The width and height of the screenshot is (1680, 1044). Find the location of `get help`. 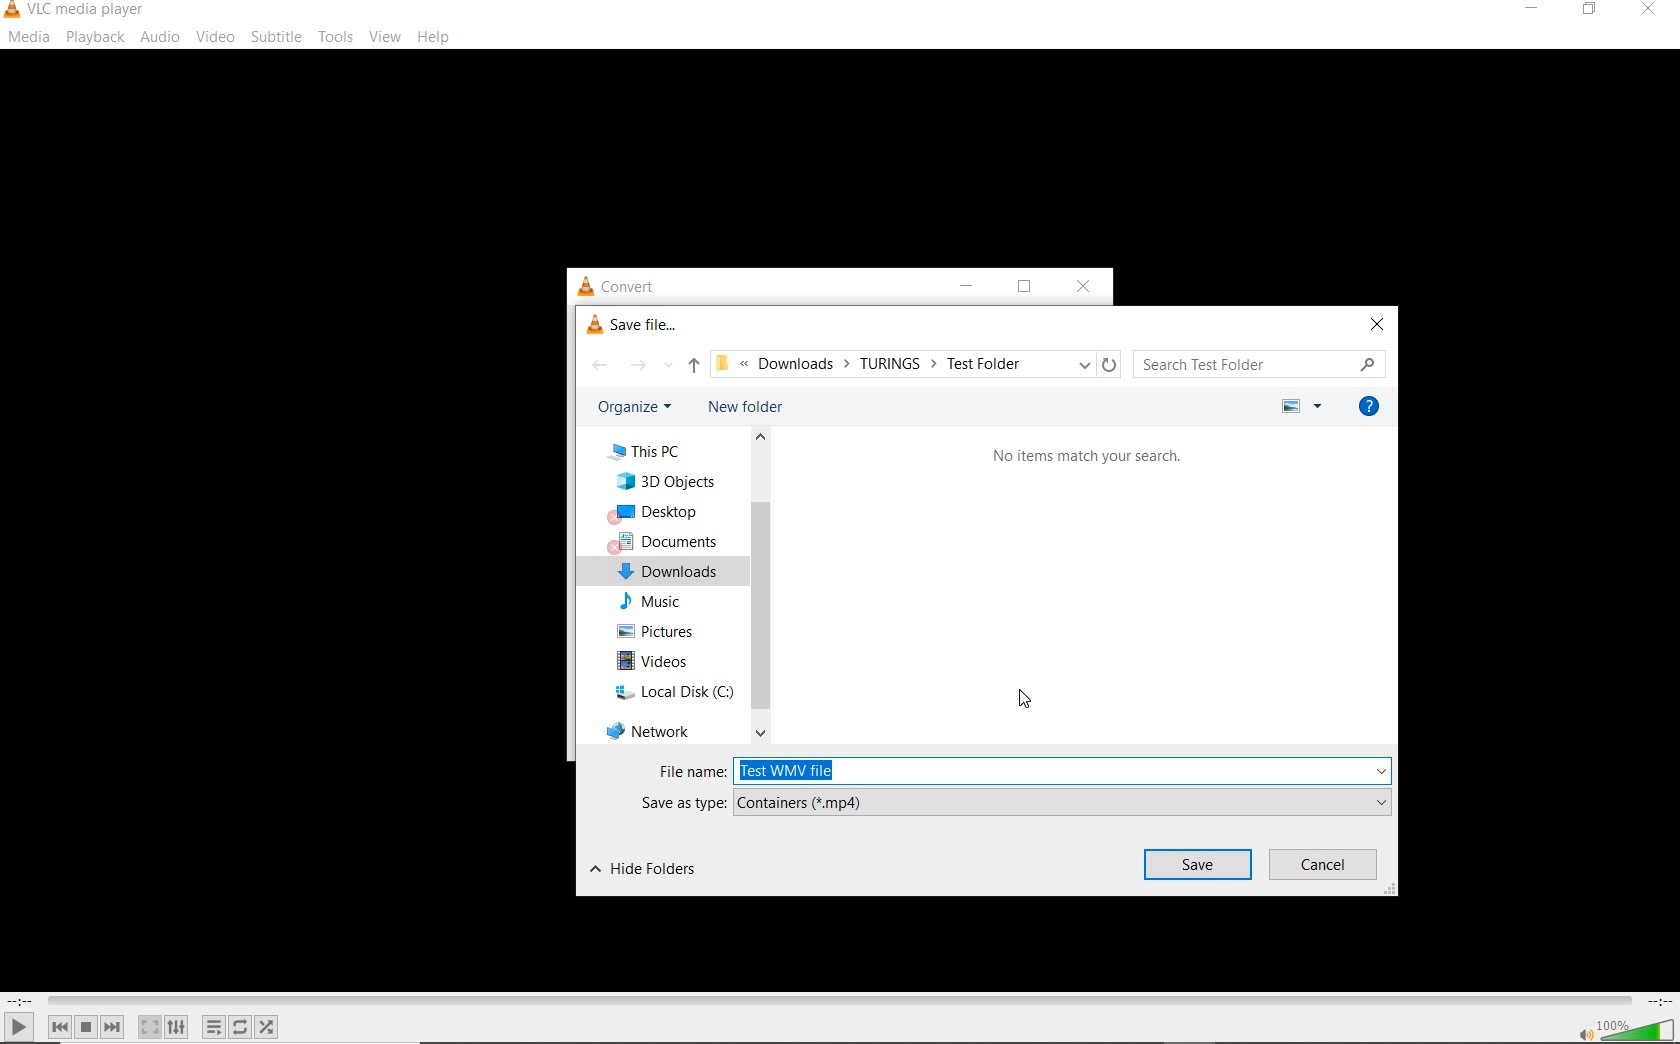

get help is located at coordinates (1367, 405).